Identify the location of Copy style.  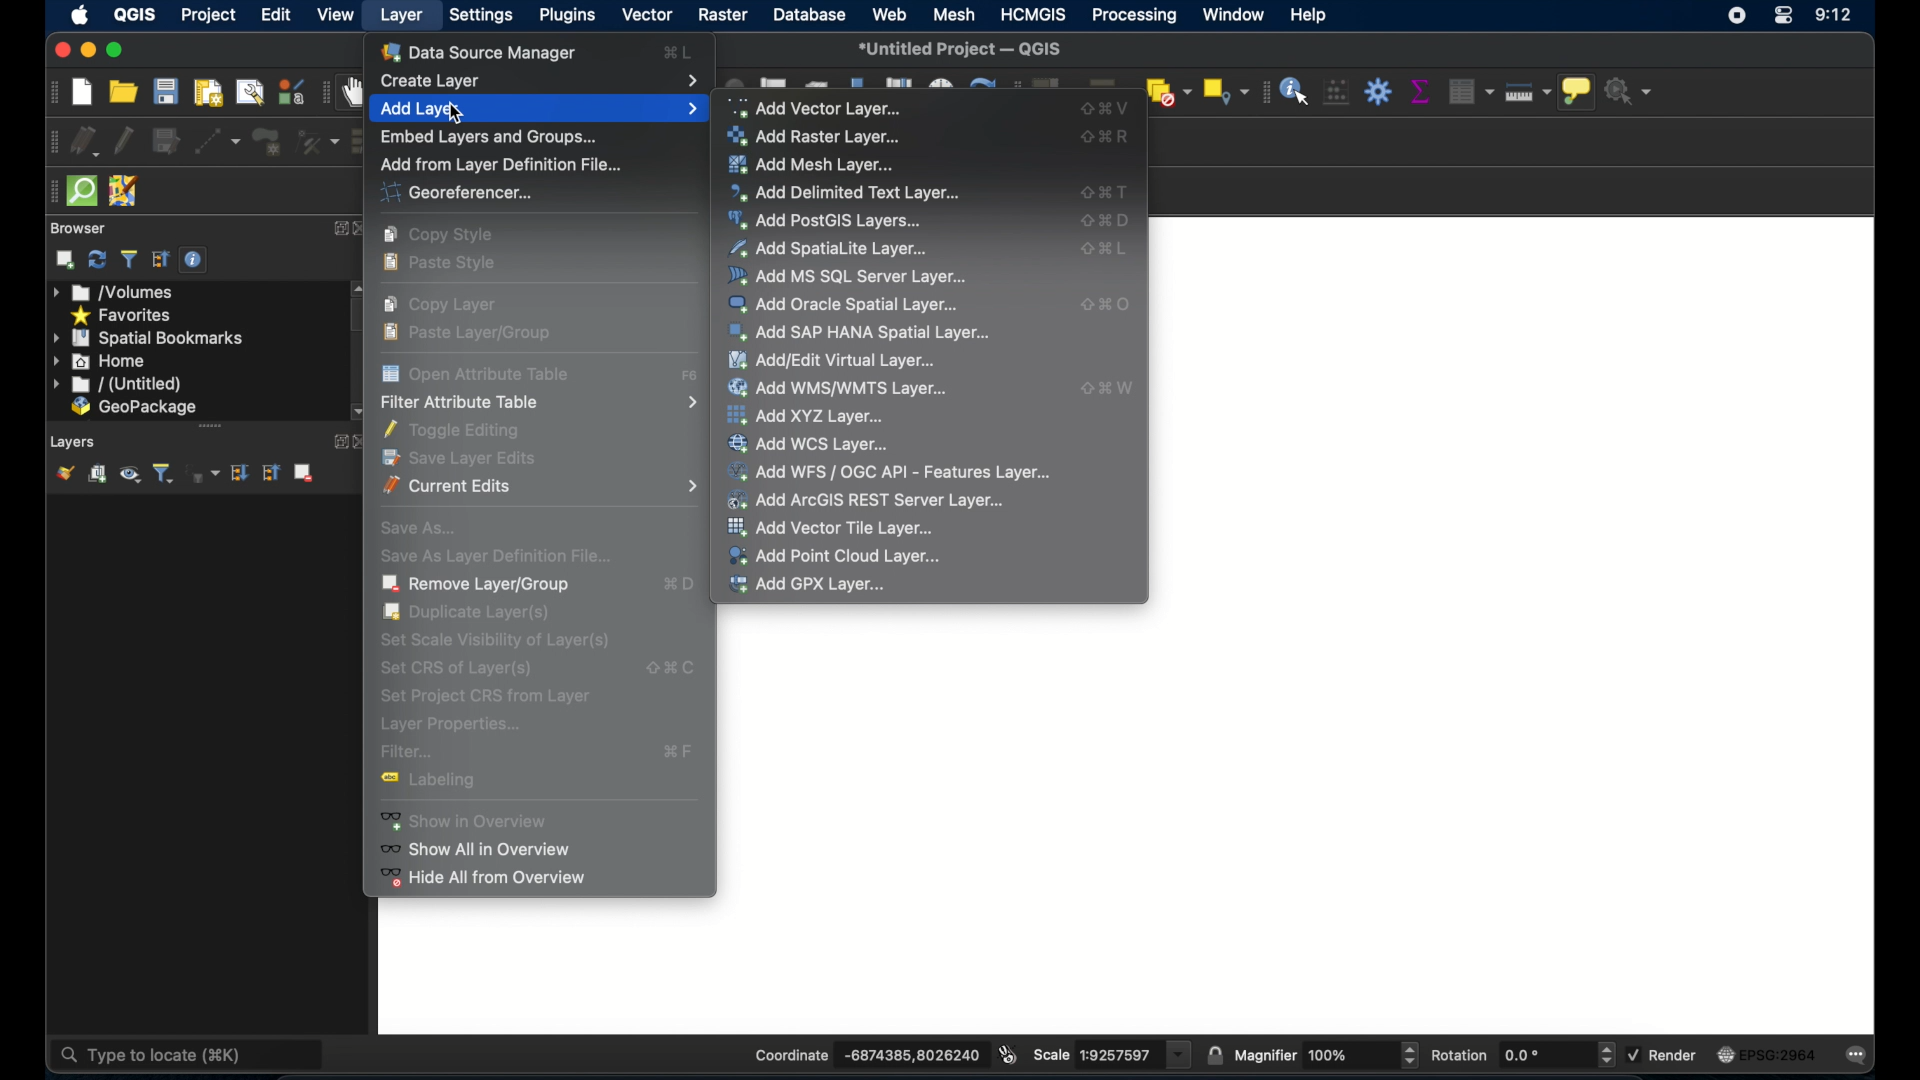
(451, 235).